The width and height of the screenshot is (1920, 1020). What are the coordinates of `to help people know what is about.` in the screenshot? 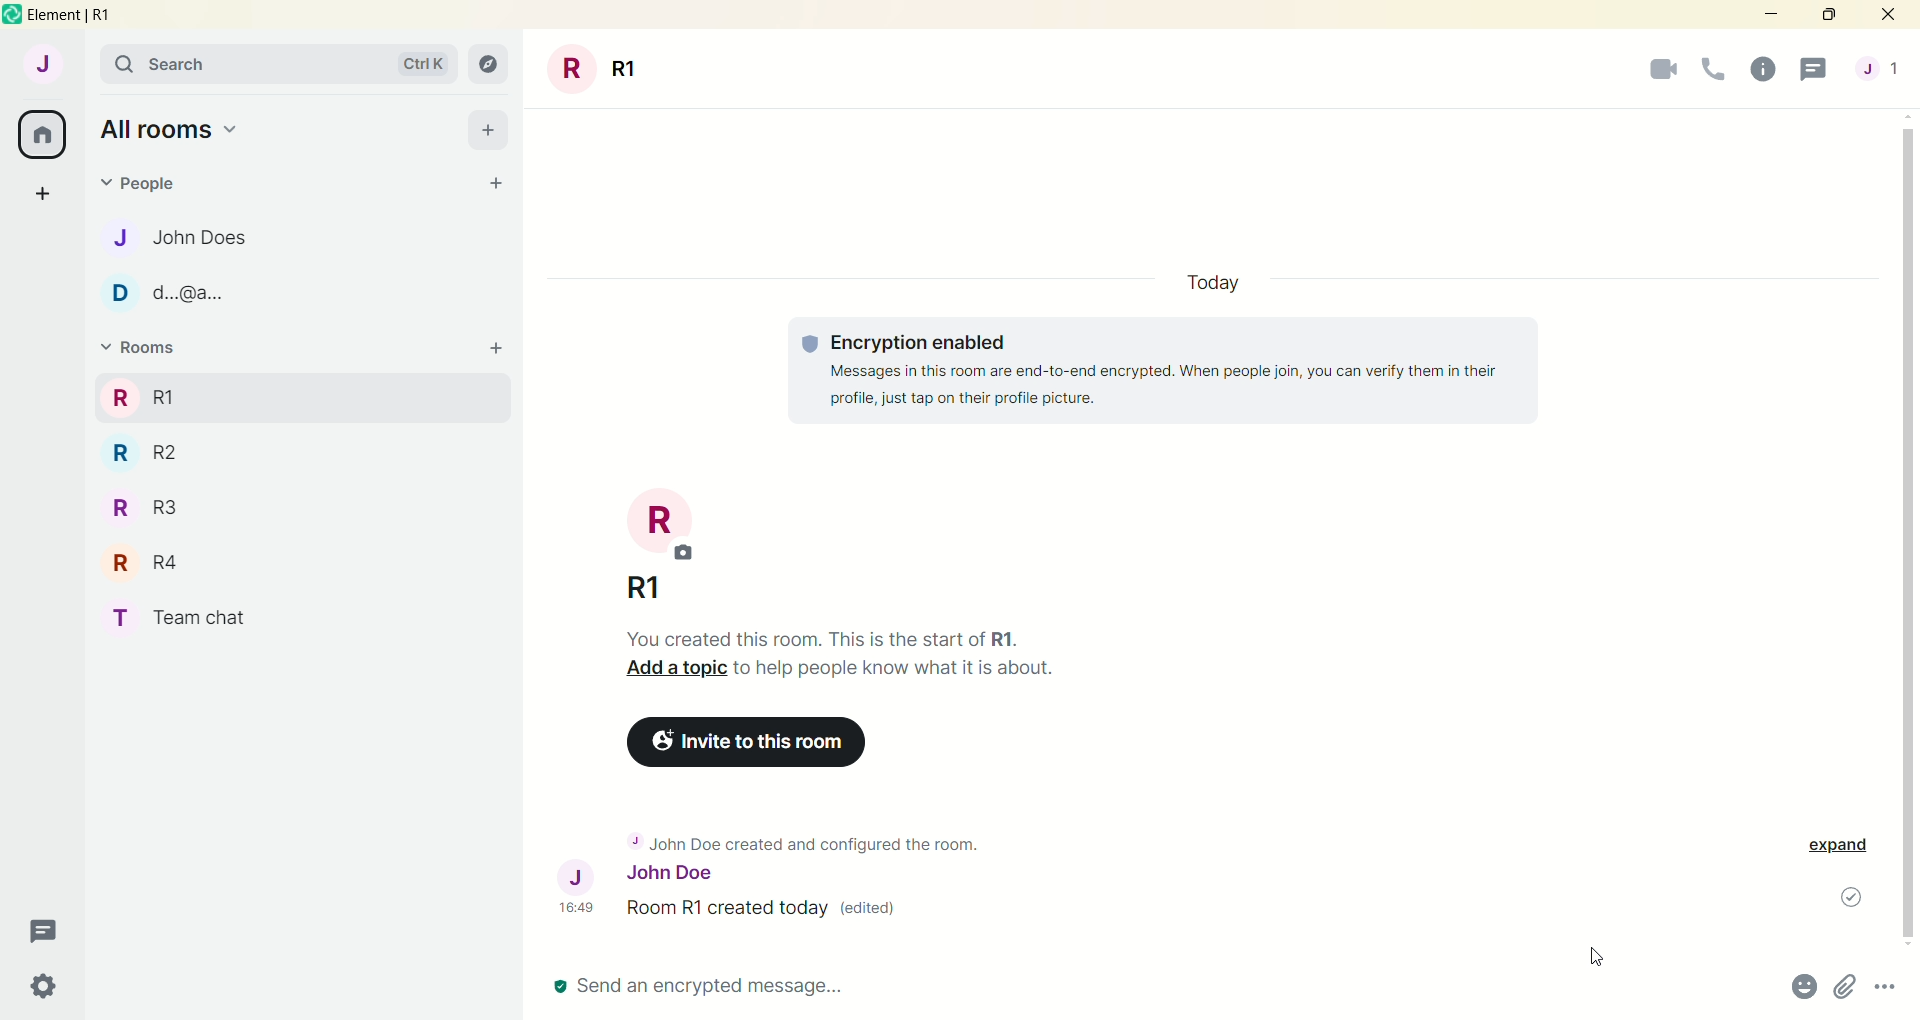 It's located at (899, 672).